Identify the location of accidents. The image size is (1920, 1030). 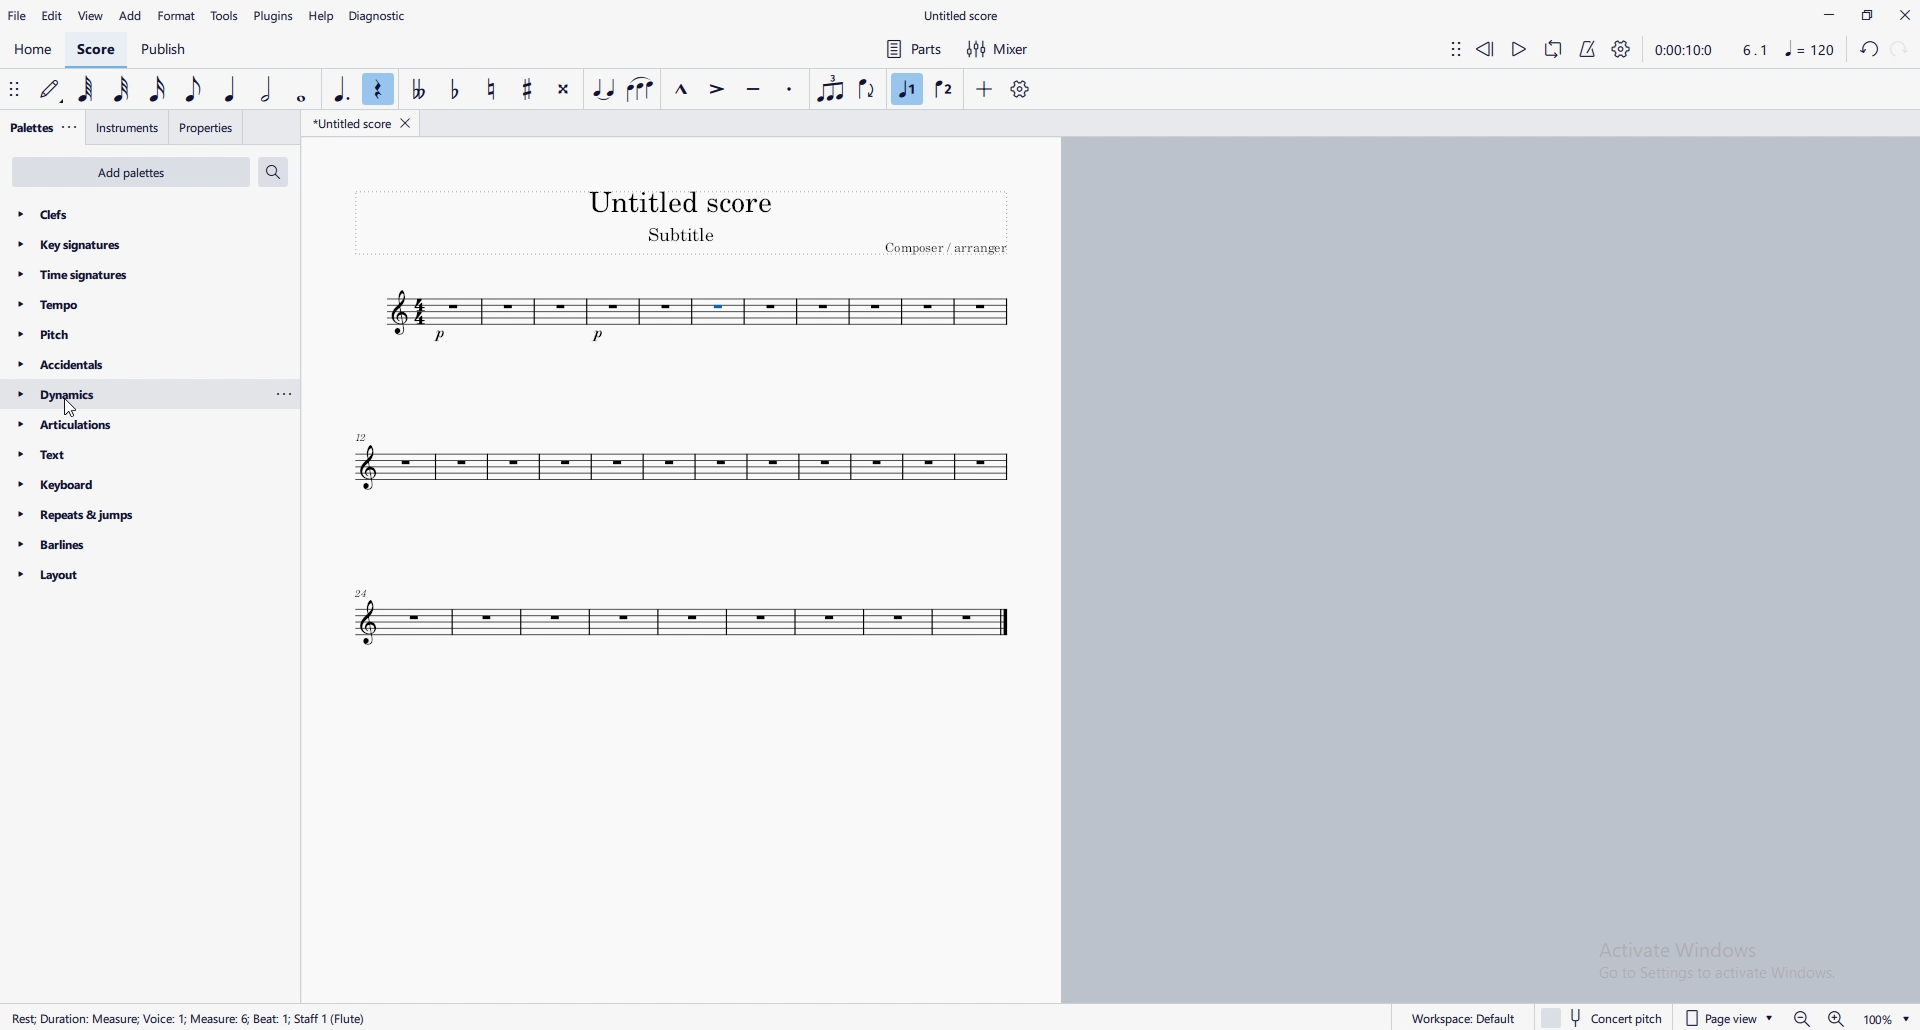
(128, 363).